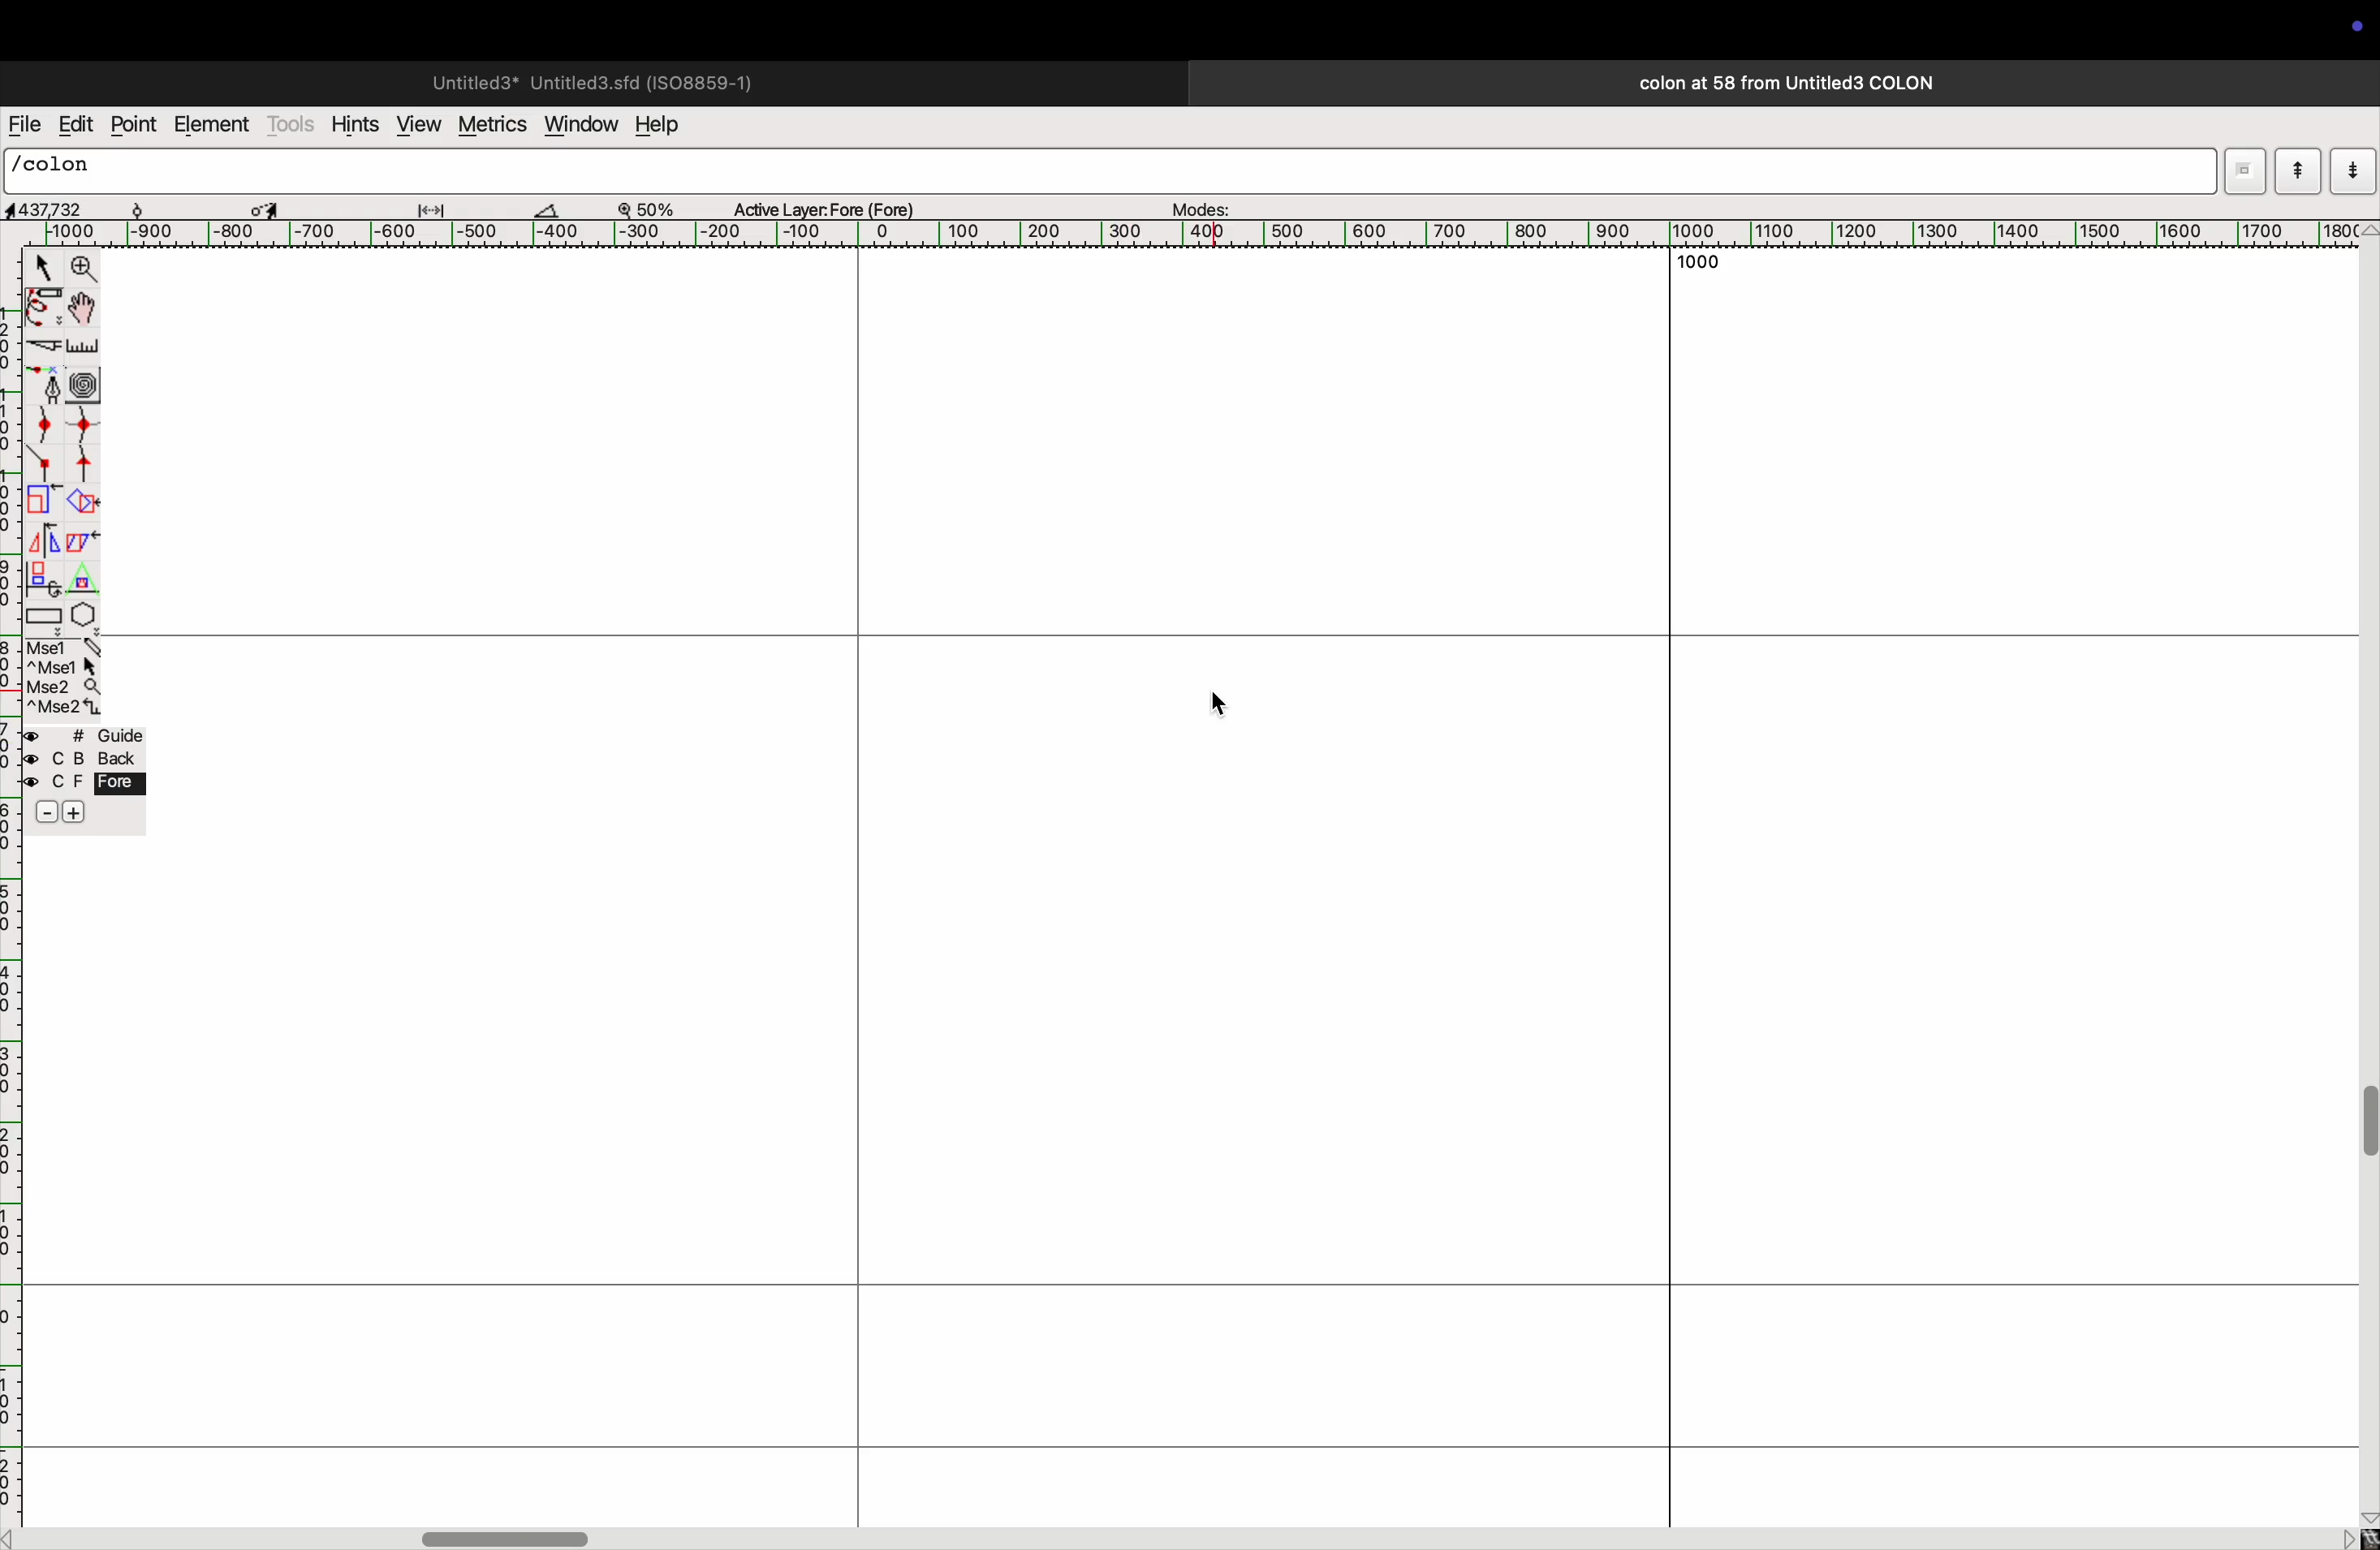  What do you see at coordinates (416, 124) in the screenshot?
I see `view` at bounding box center [416, 124].